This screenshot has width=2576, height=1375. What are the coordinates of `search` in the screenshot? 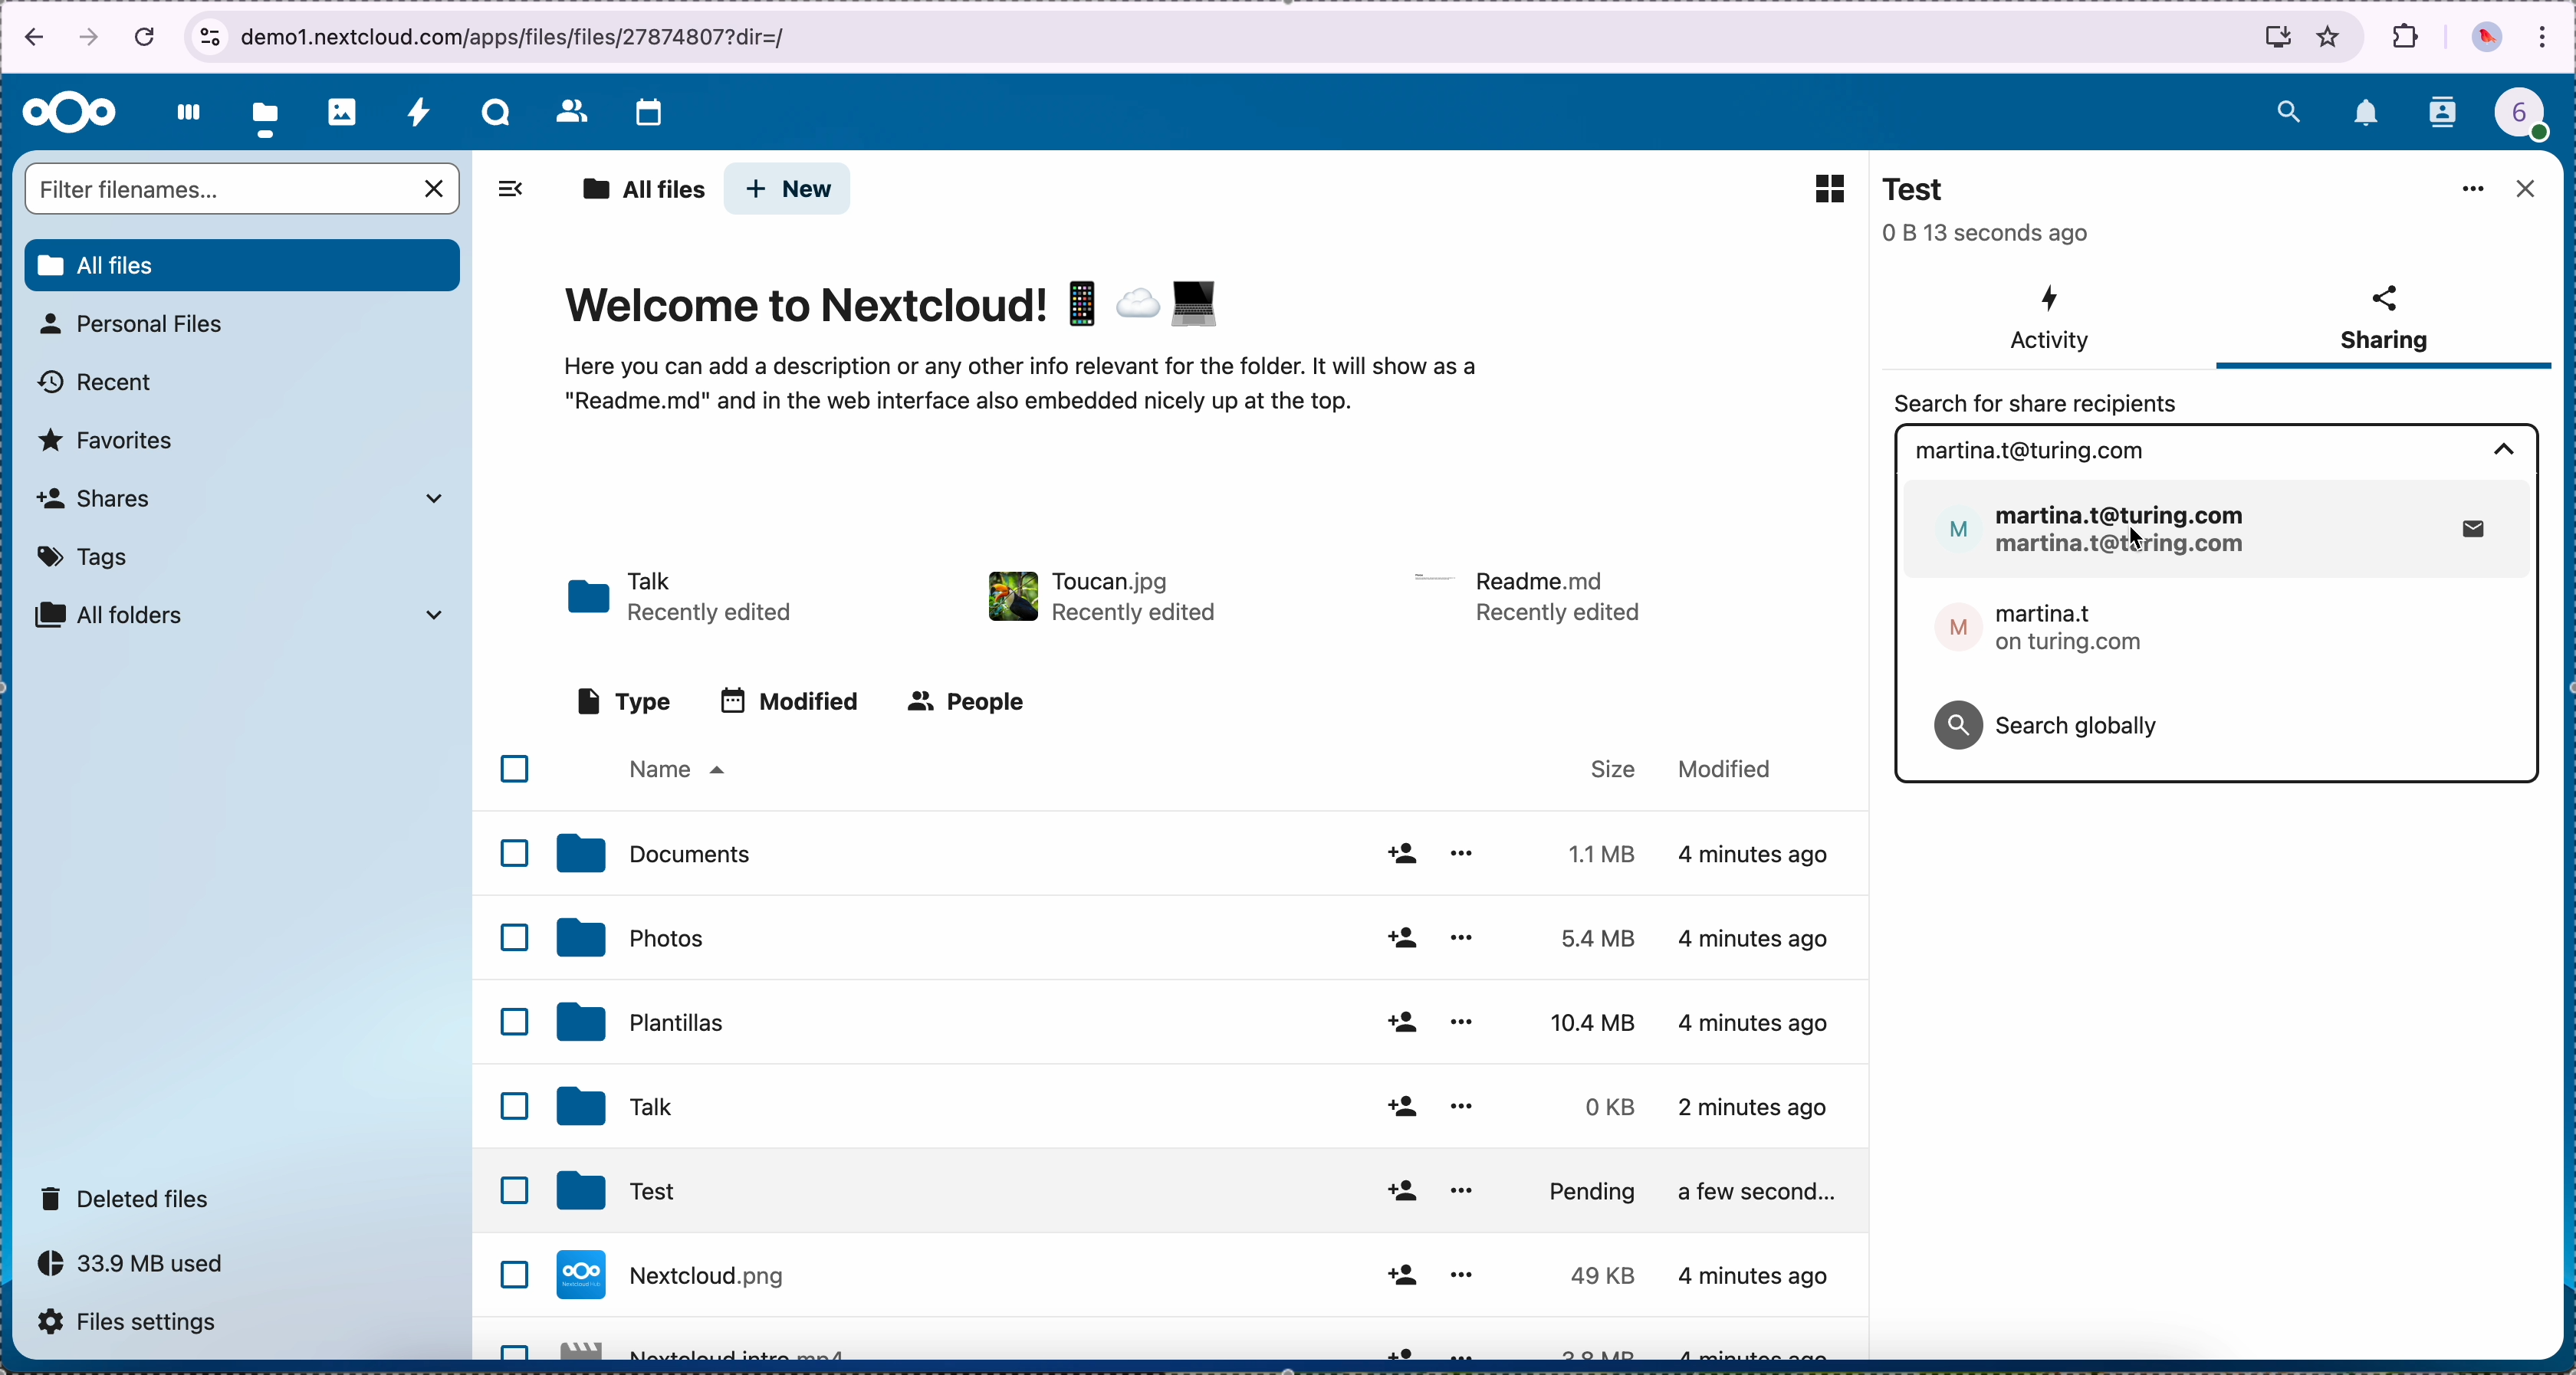 It's located at (2288, 108).